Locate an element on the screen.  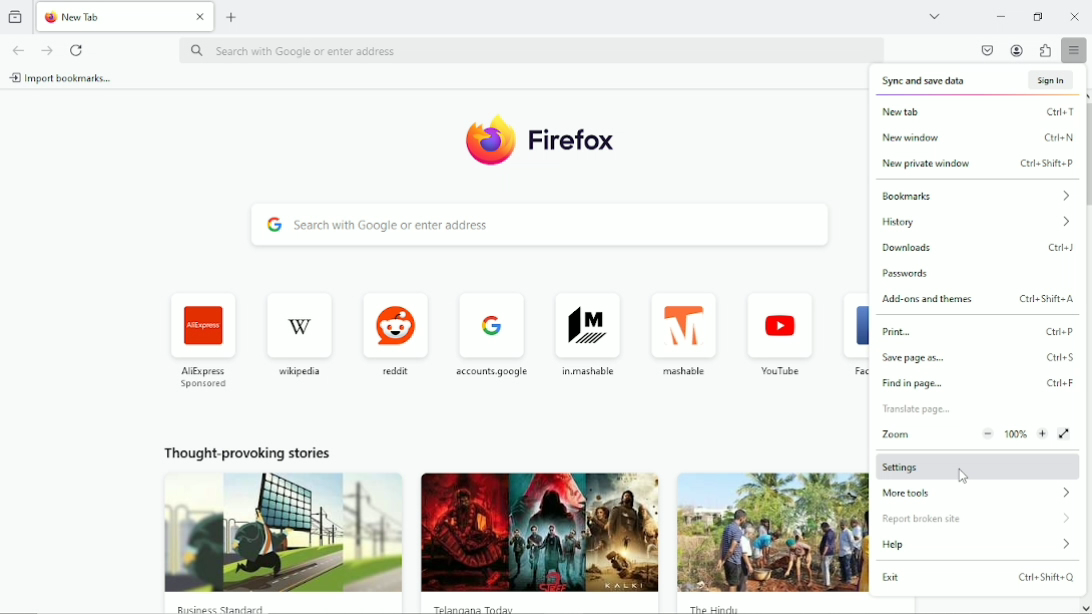
search bar is located at coordinates (542, 226).